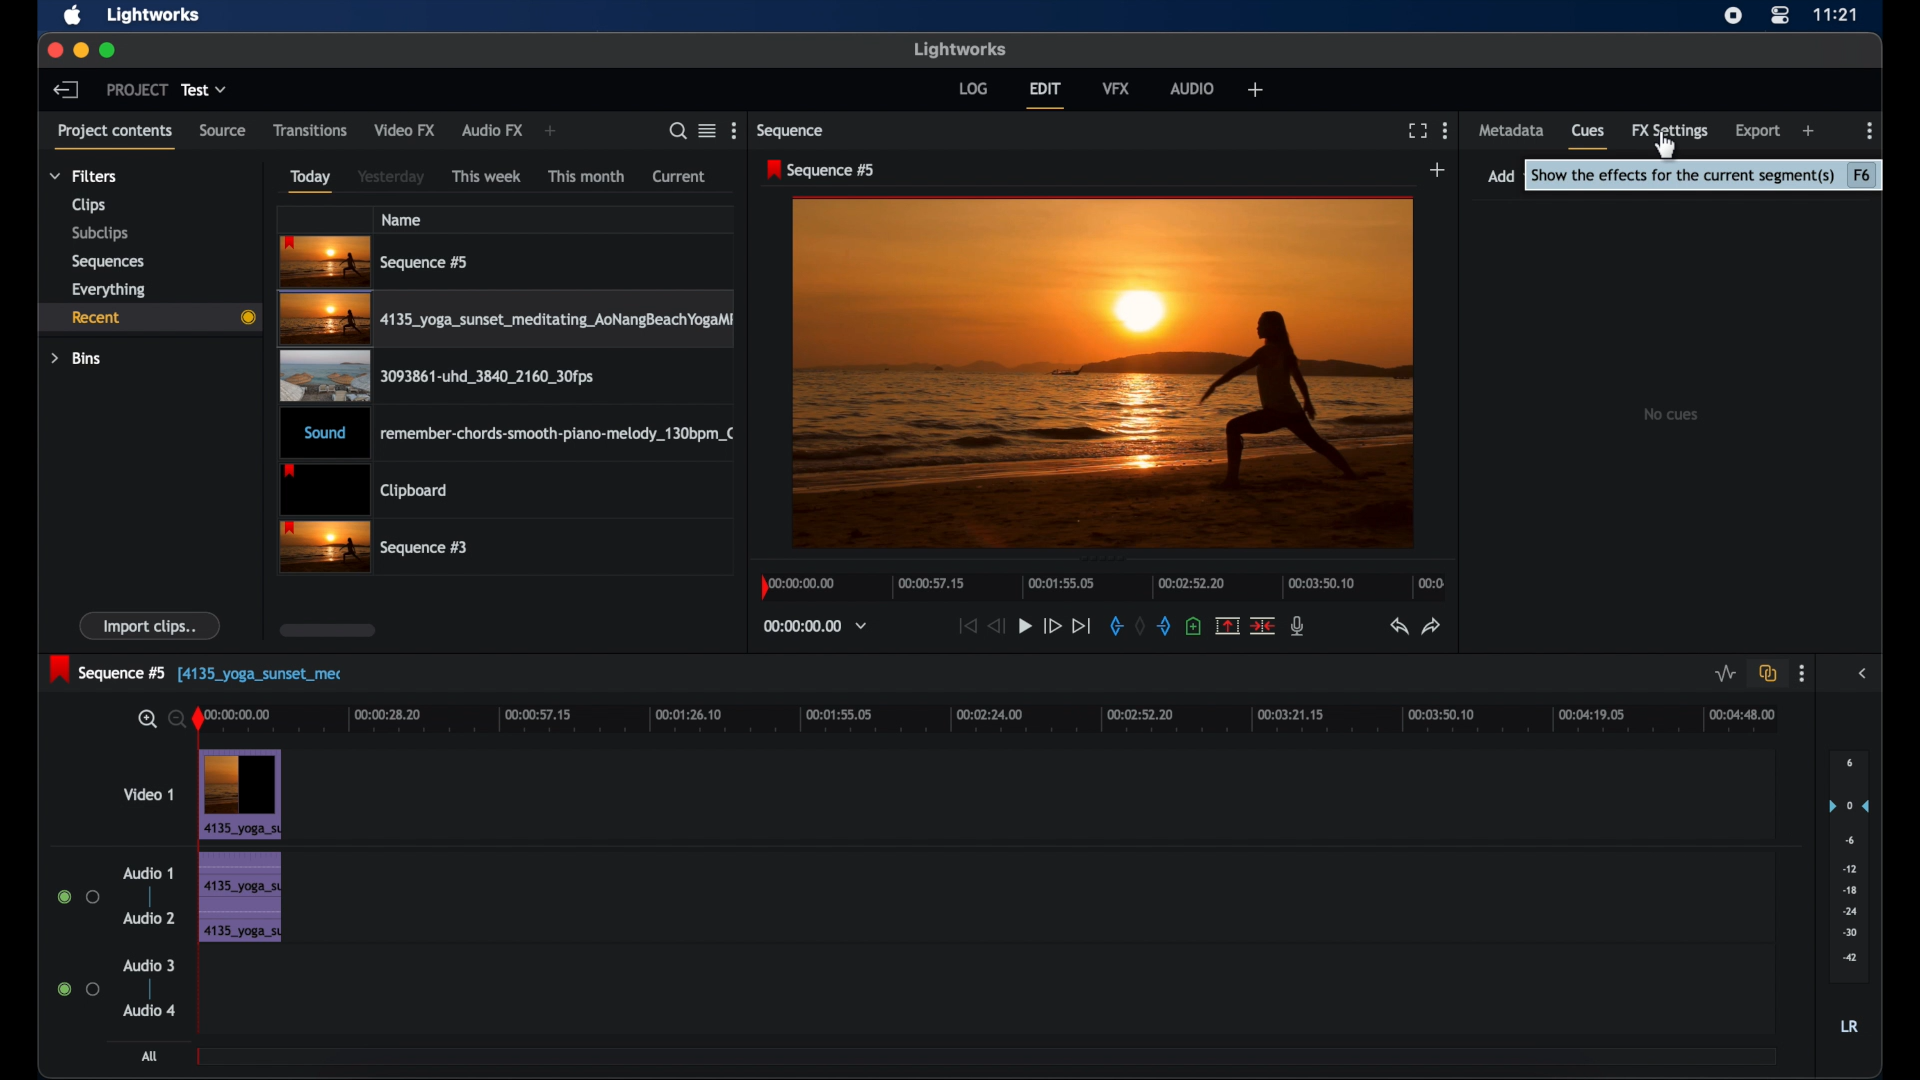 This screenshot has width=1920, height=1080. I want to click on audio fx, so click(492, 131).